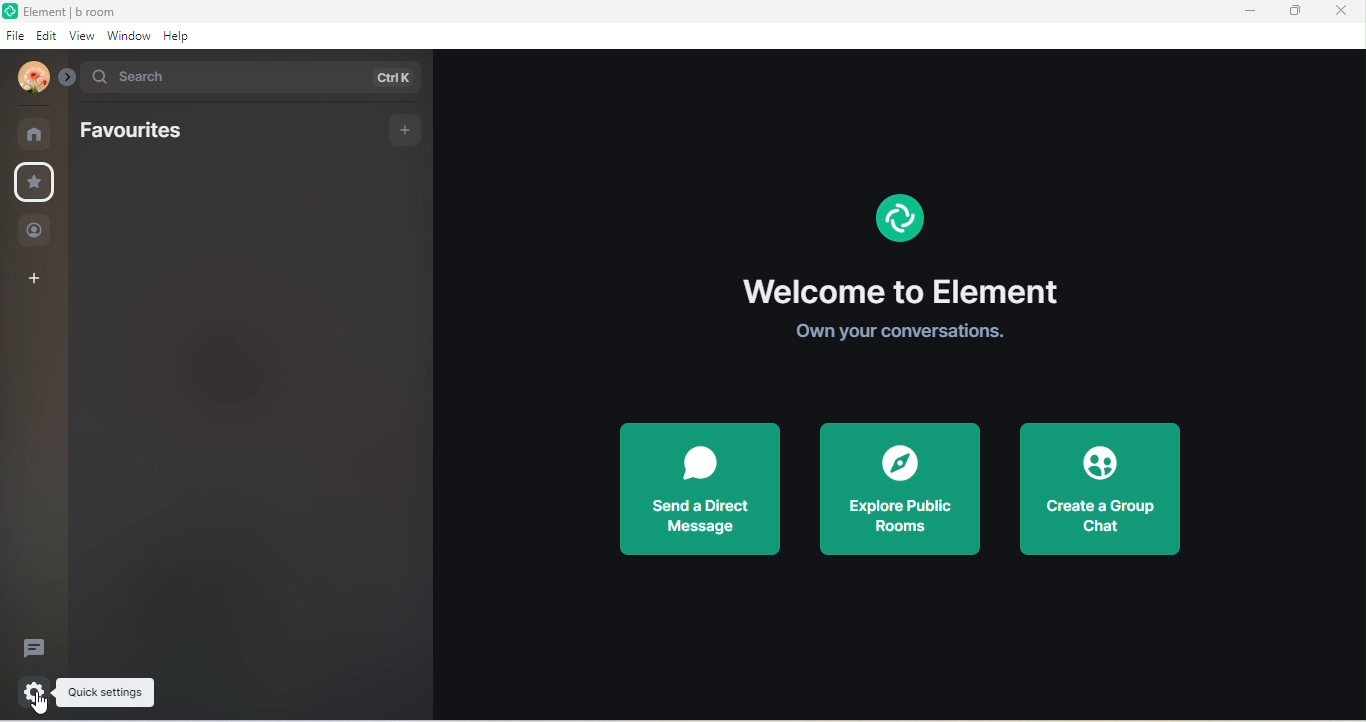  Describe the element at coordinates (33, 77) in the screenshot. I see `account` at that location.